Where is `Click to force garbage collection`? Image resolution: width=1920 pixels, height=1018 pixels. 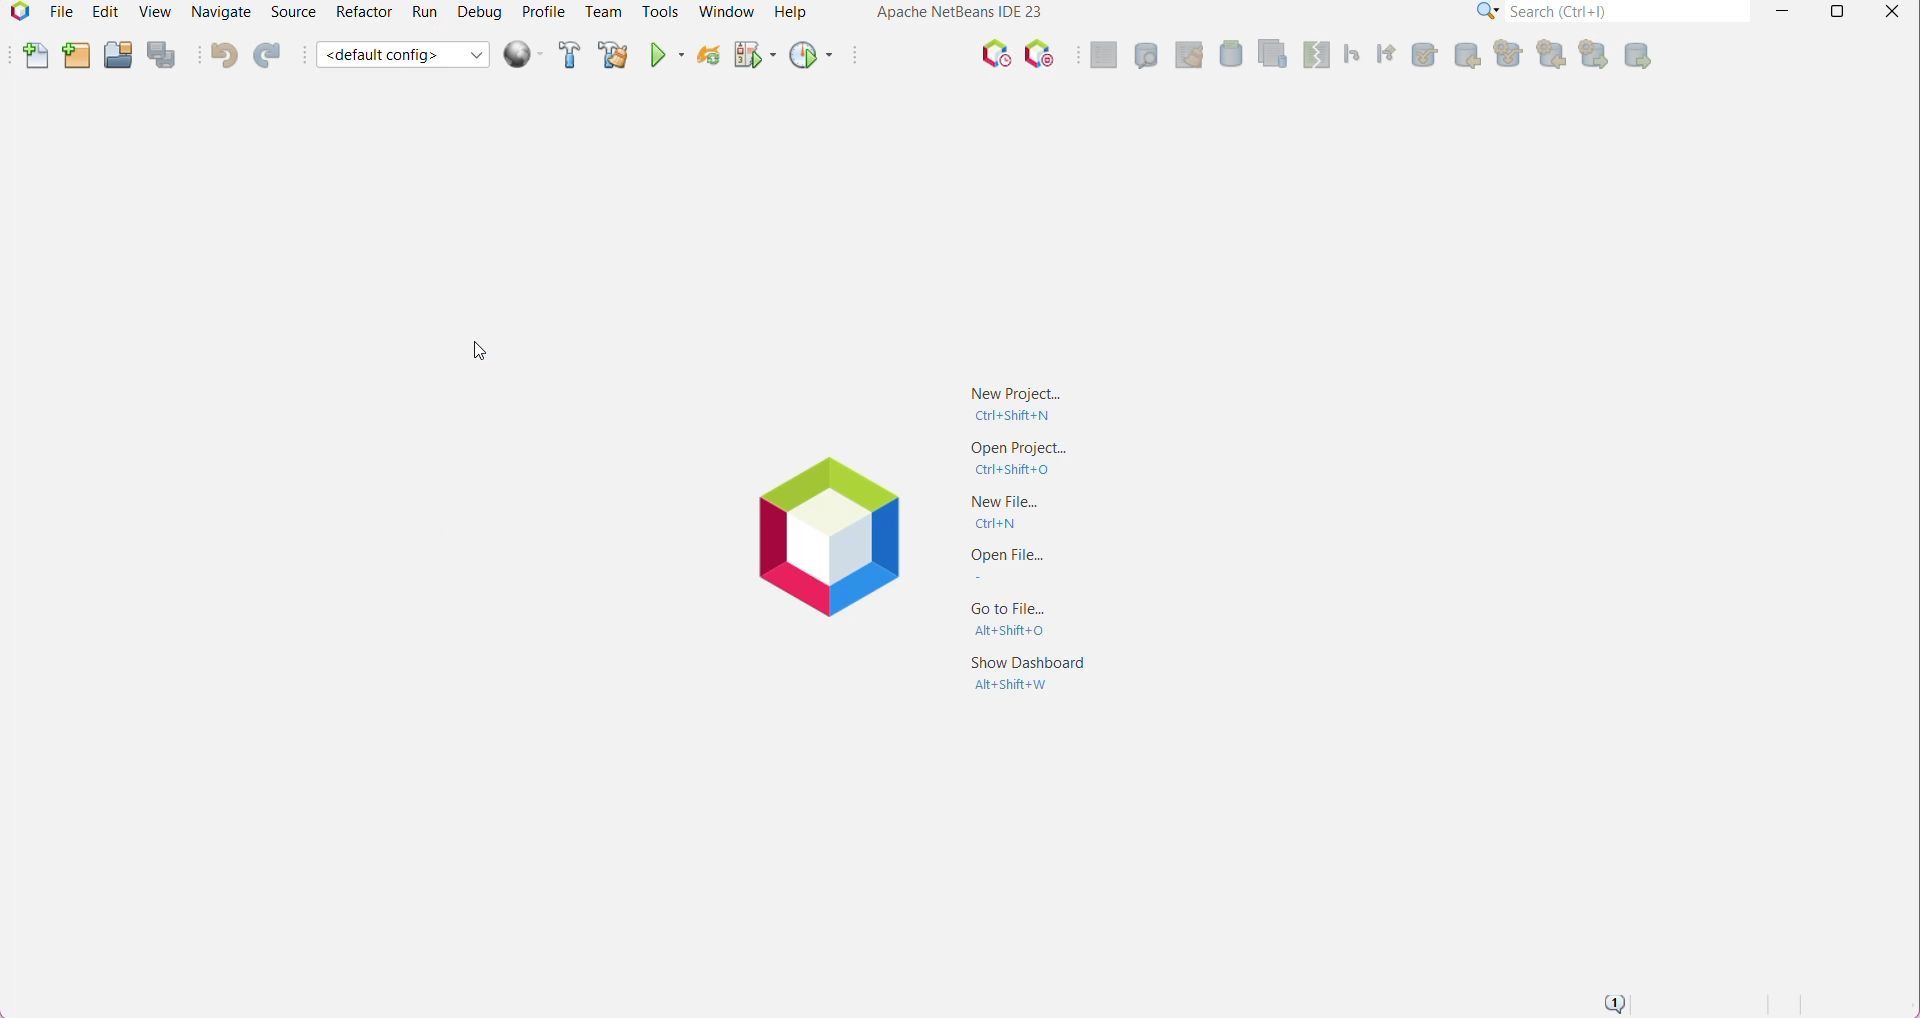 Click to force garbage collection is located at coordinates (919, 55).